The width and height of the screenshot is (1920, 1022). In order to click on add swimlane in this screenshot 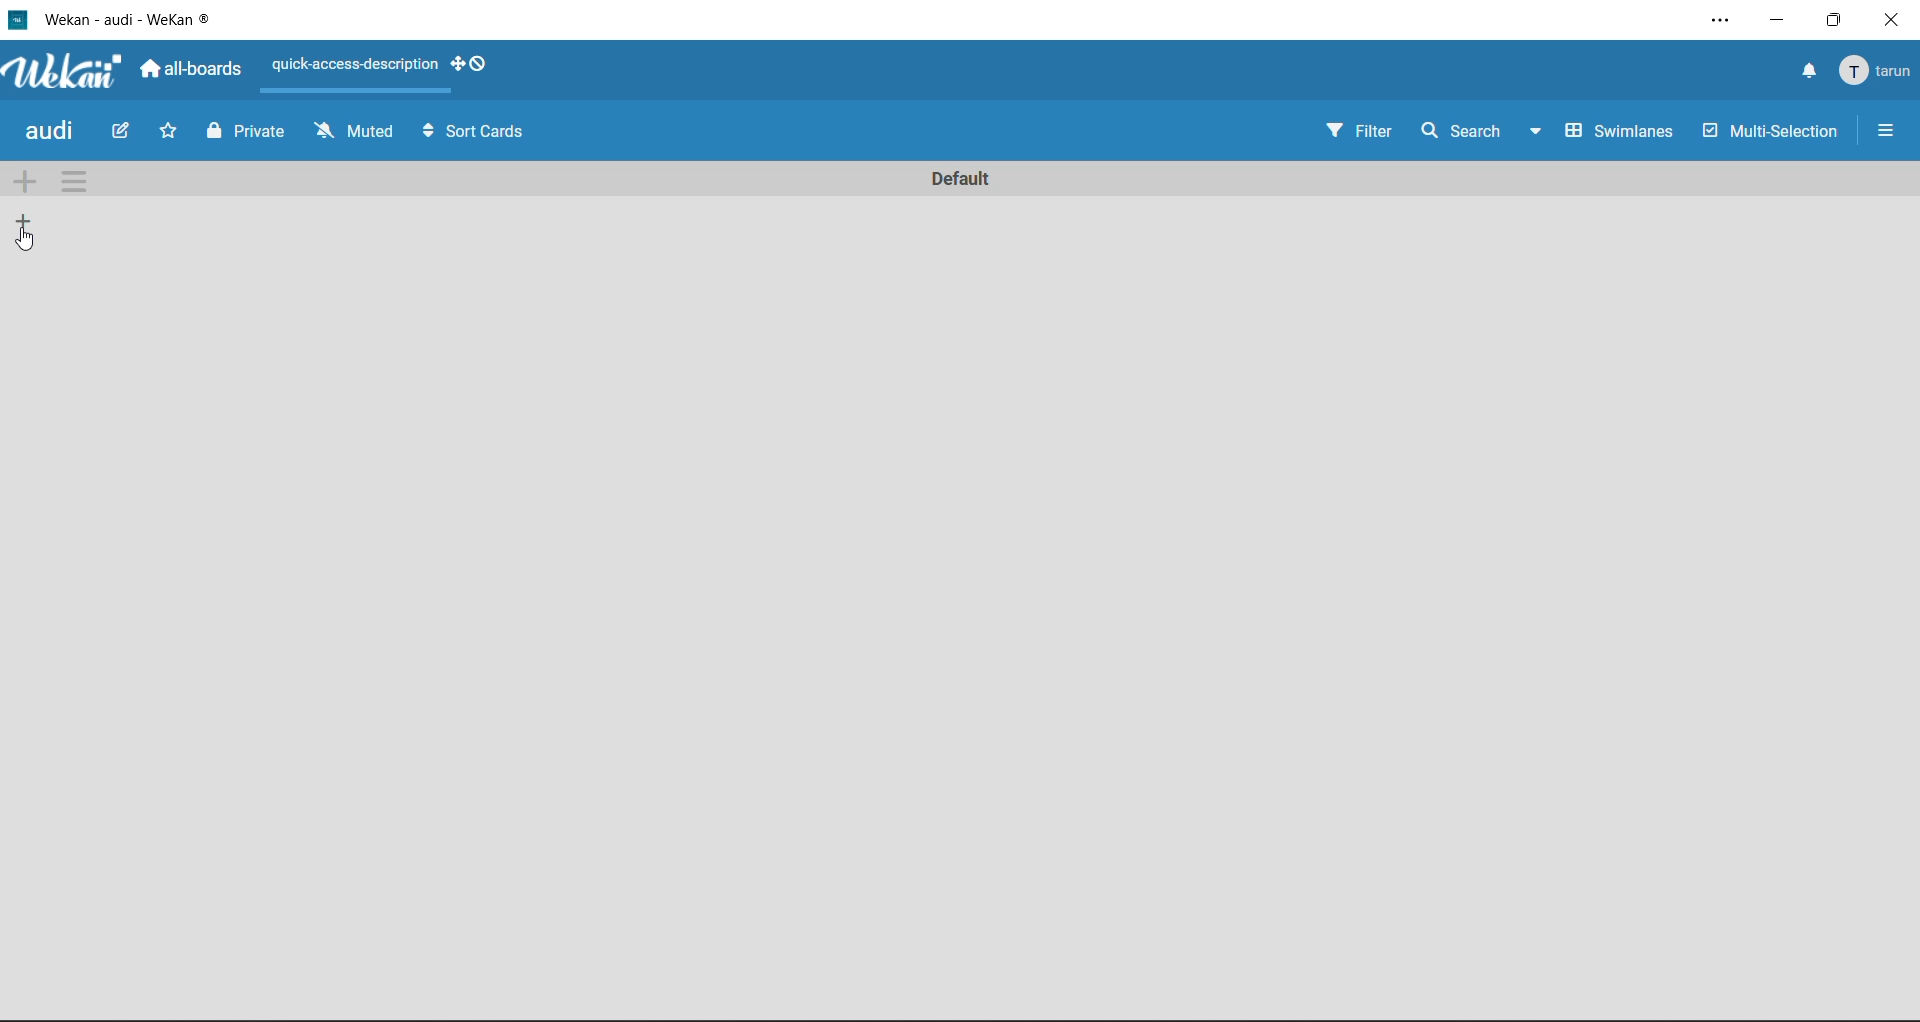, I will do `click(23, 182)`.